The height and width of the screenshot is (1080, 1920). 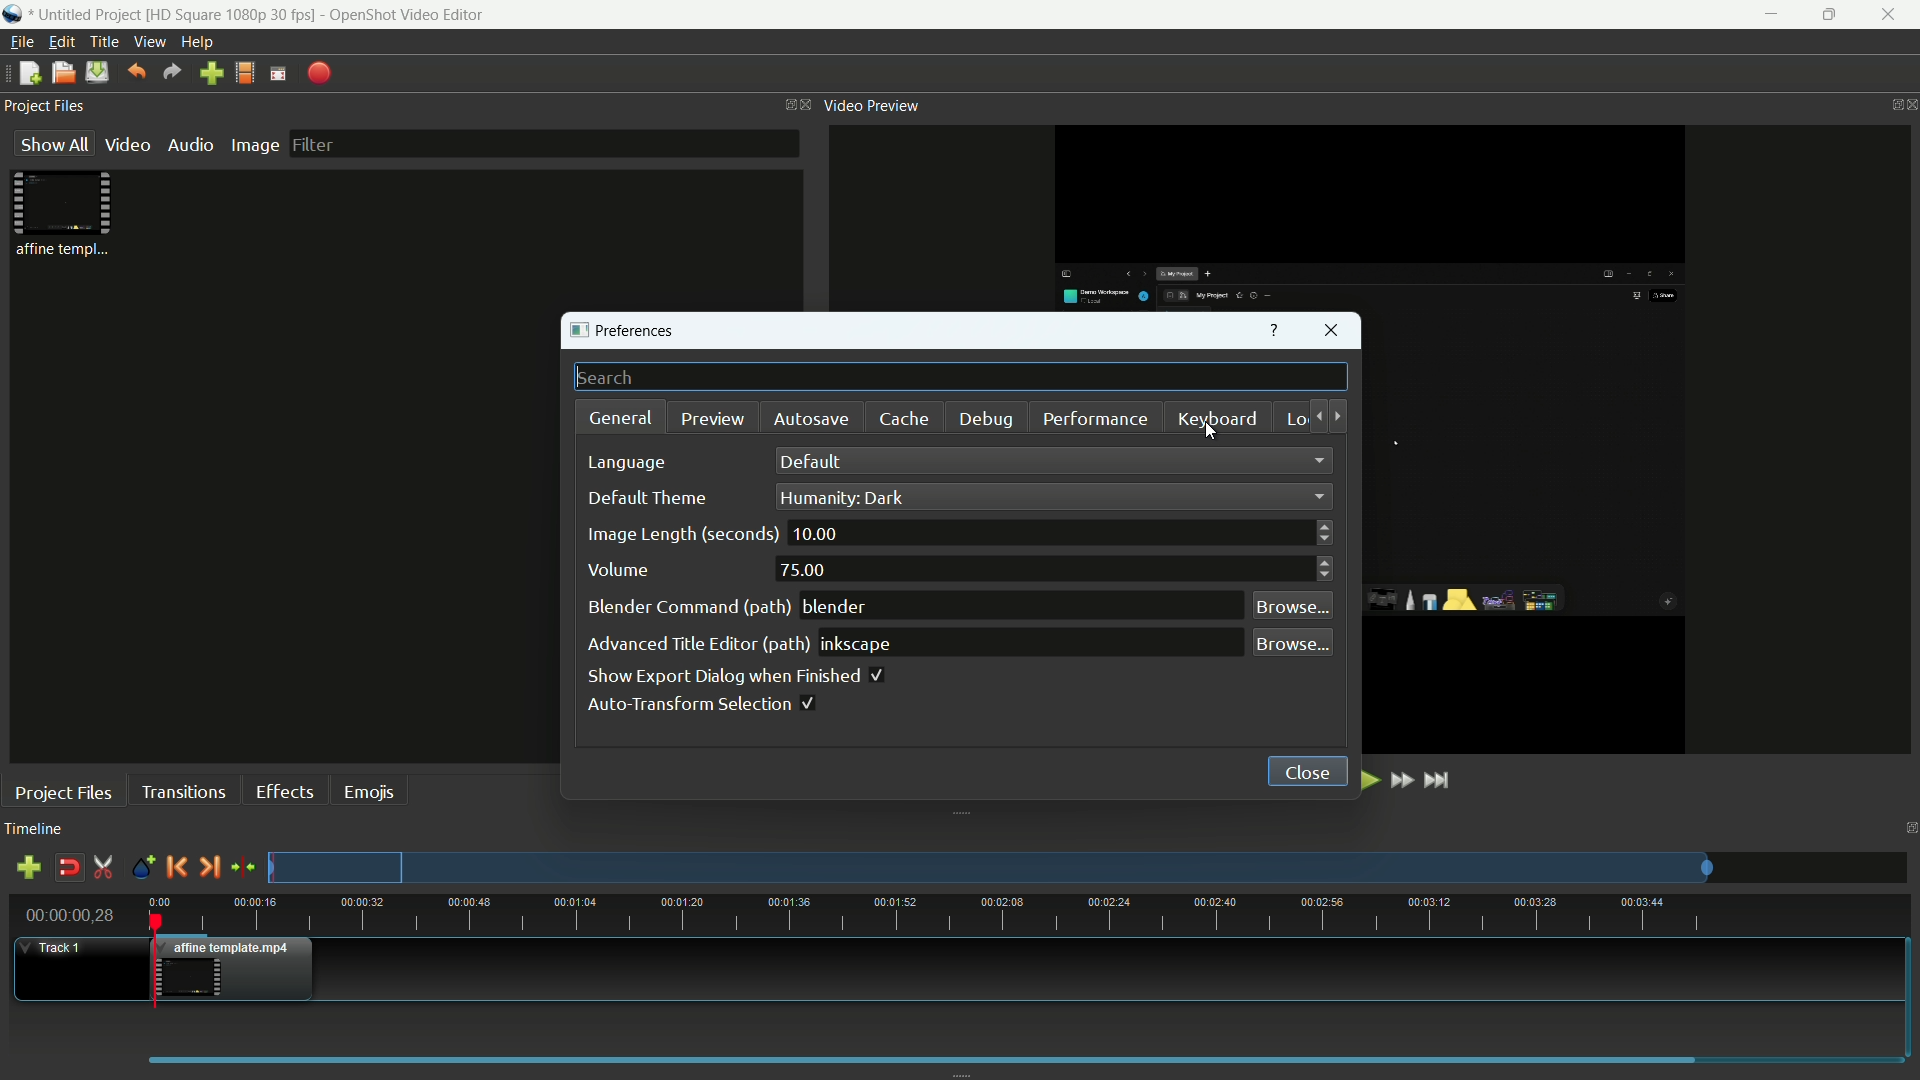 I want to click on edit menu, so click(x=62, y=42).